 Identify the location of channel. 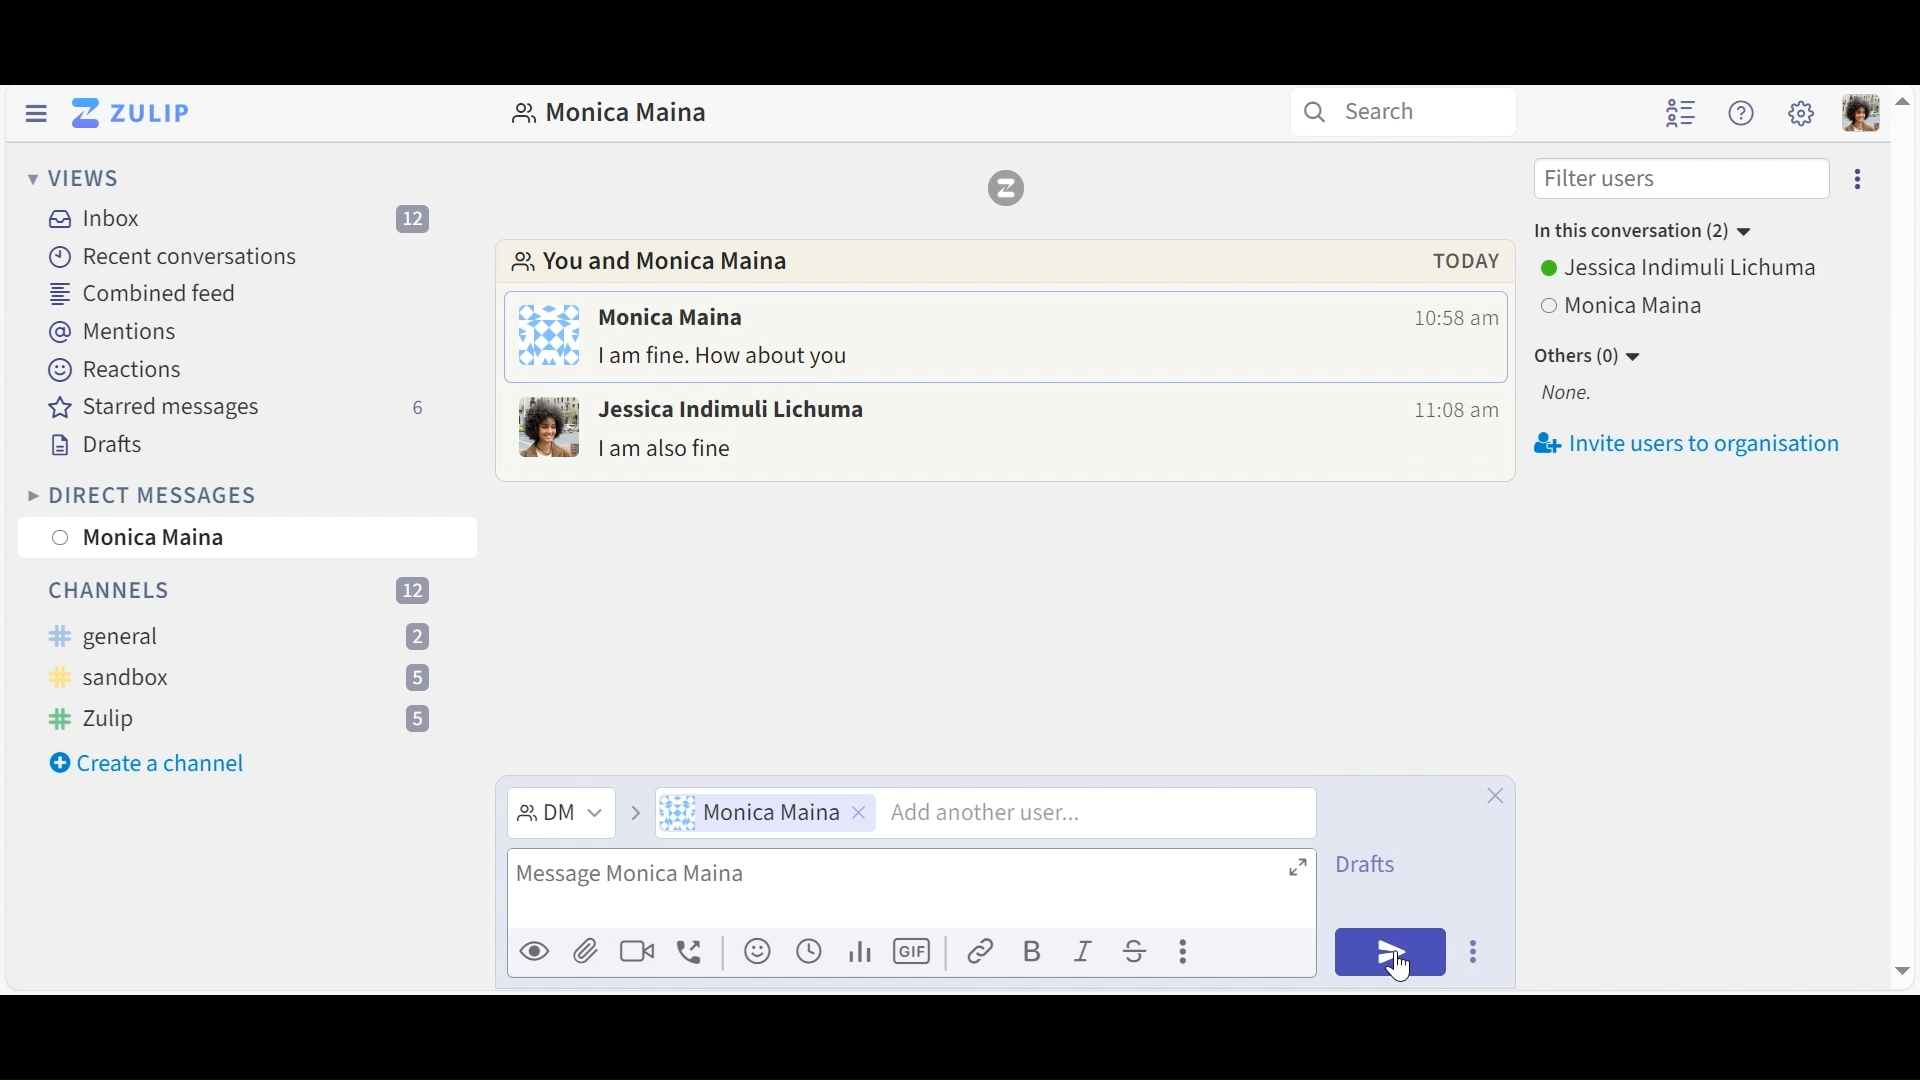
(239, 636).